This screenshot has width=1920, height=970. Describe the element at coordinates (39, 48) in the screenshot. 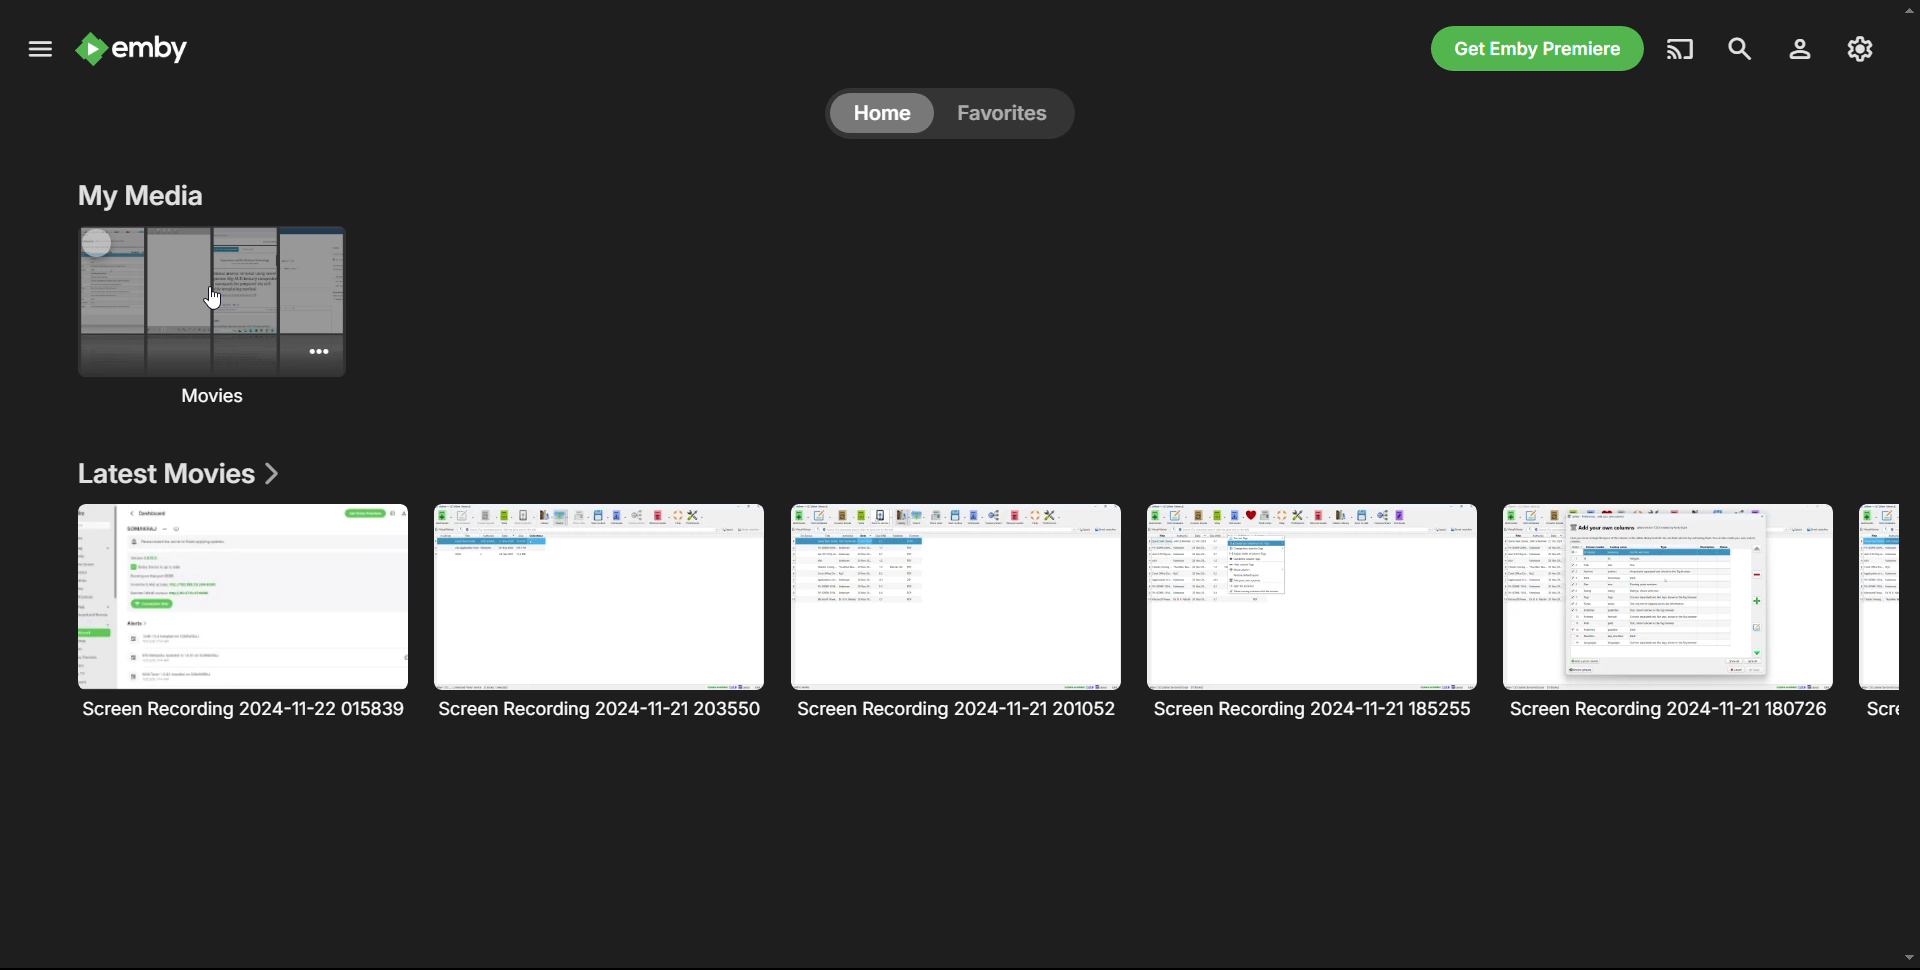

I see `menu` at that location.